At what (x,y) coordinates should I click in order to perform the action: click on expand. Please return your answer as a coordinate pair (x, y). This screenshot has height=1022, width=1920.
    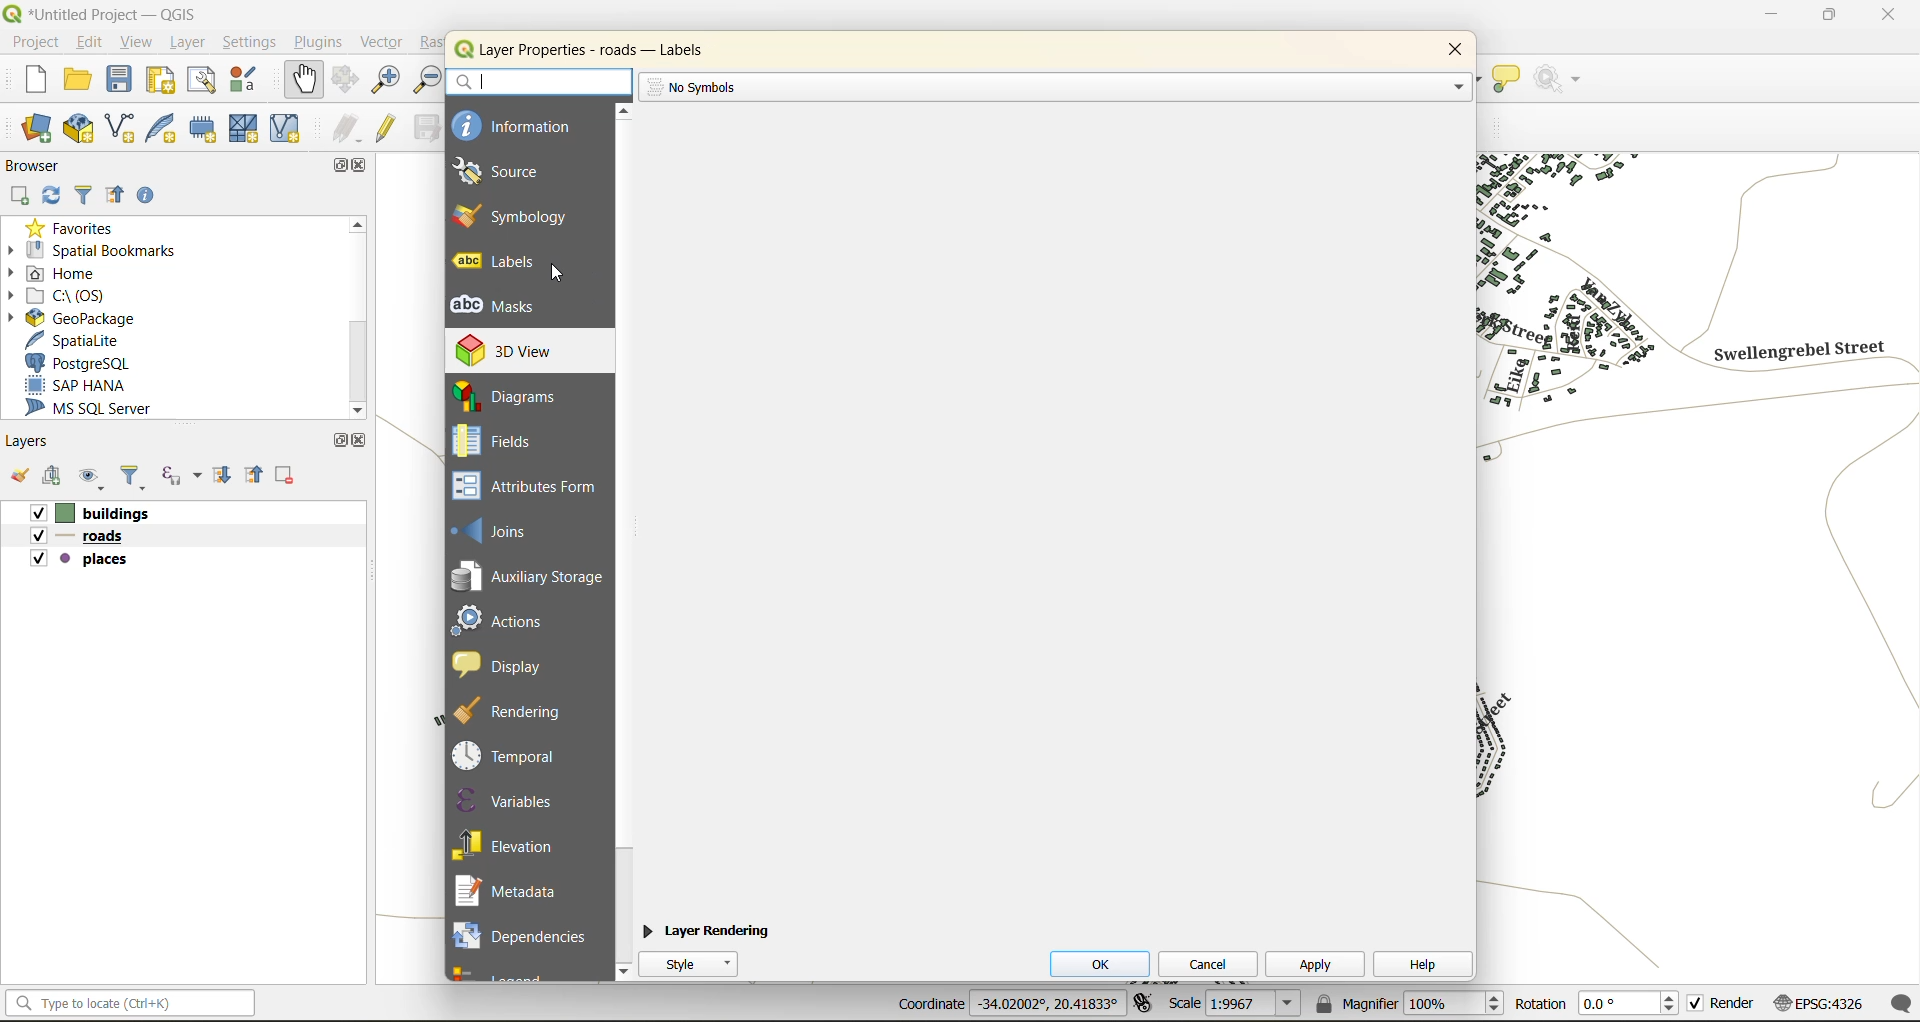
    Looking at the image, I should click on (1456, 86).